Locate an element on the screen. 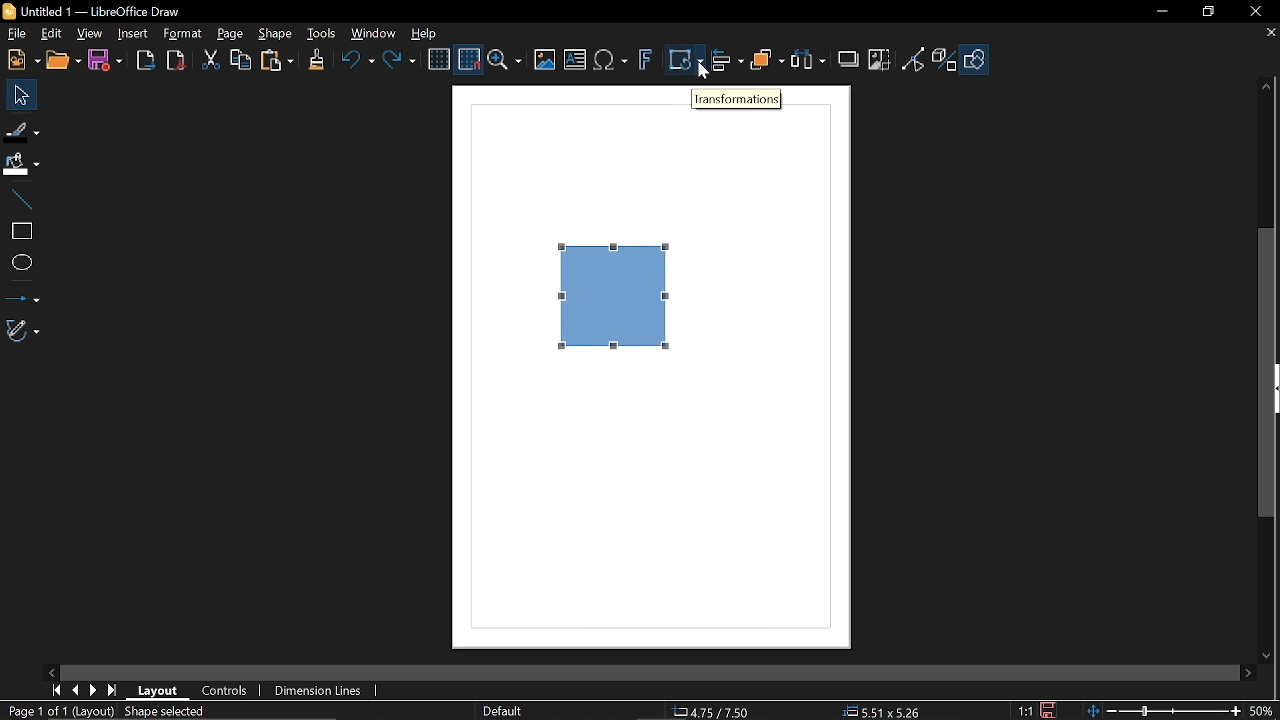 The height and width of the screenshot is (720, 1280). Move up is located at coordinates (1267, 87).